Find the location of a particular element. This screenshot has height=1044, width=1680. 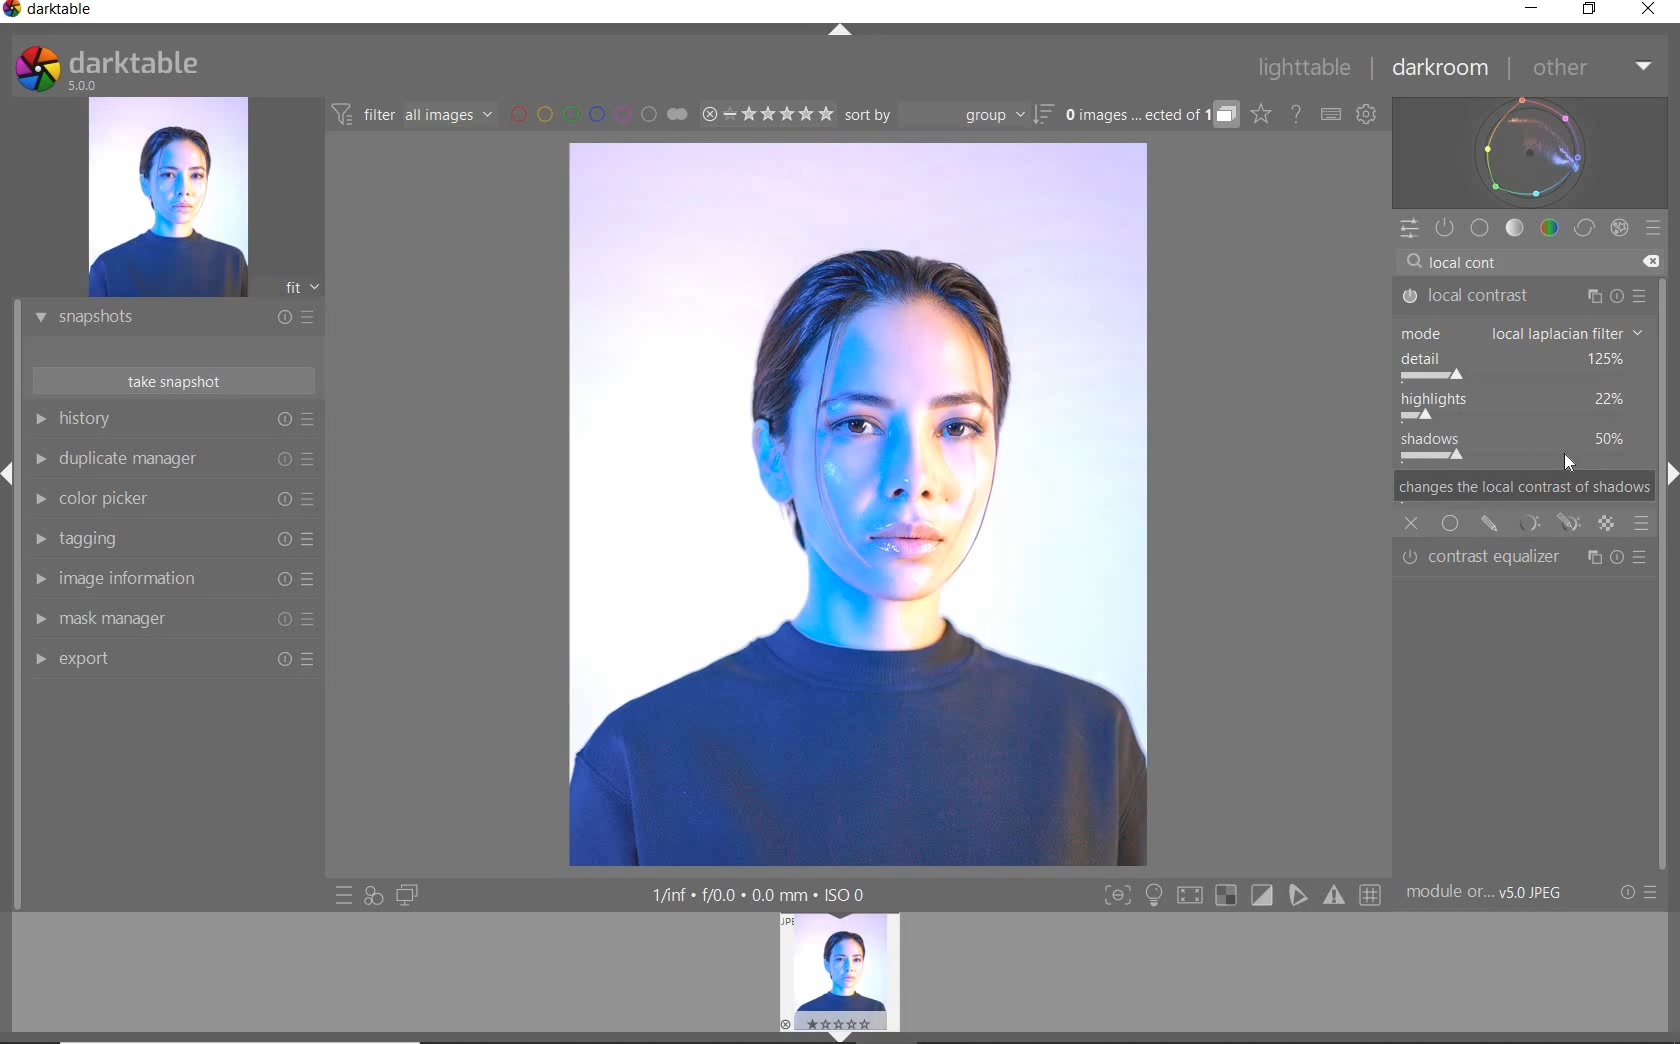

QUICK ACCESS PANEL is located at coordinates (1408, 230).